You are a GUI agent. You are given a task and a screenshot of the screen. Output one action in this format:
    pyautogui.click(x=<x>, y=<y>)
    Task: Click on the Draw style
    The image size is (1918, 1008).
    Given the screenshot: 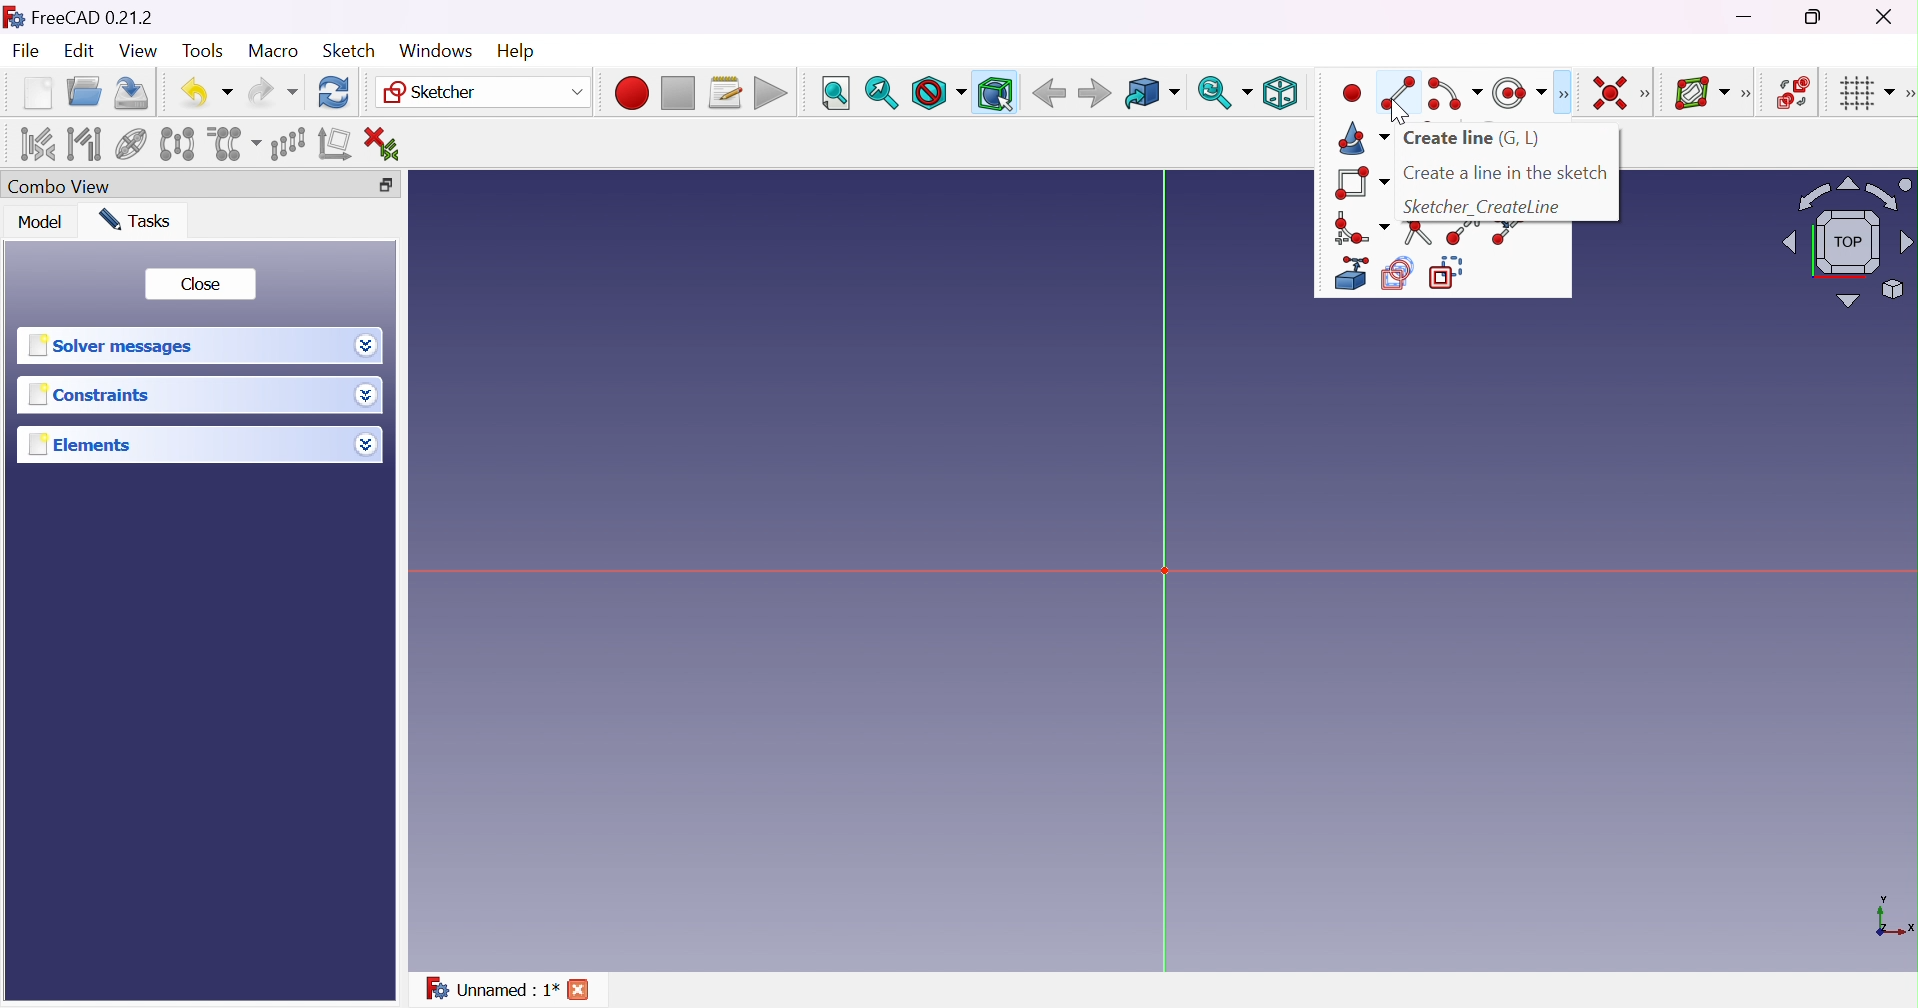 What is the action you would take?
    pyautogui.click(x=939, y=93)
    